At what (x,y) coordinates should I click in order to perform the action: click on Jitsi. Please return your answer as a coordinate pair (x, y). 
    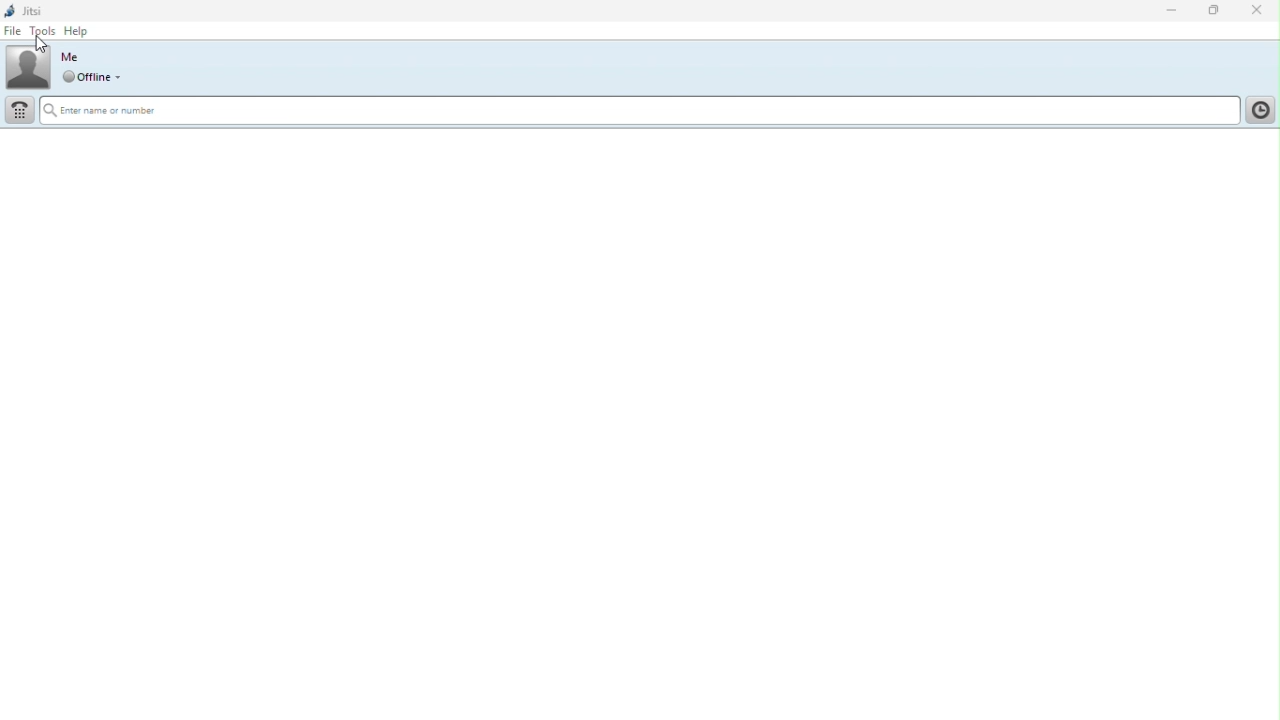
    Looking at the image, I should click on (26, 9).